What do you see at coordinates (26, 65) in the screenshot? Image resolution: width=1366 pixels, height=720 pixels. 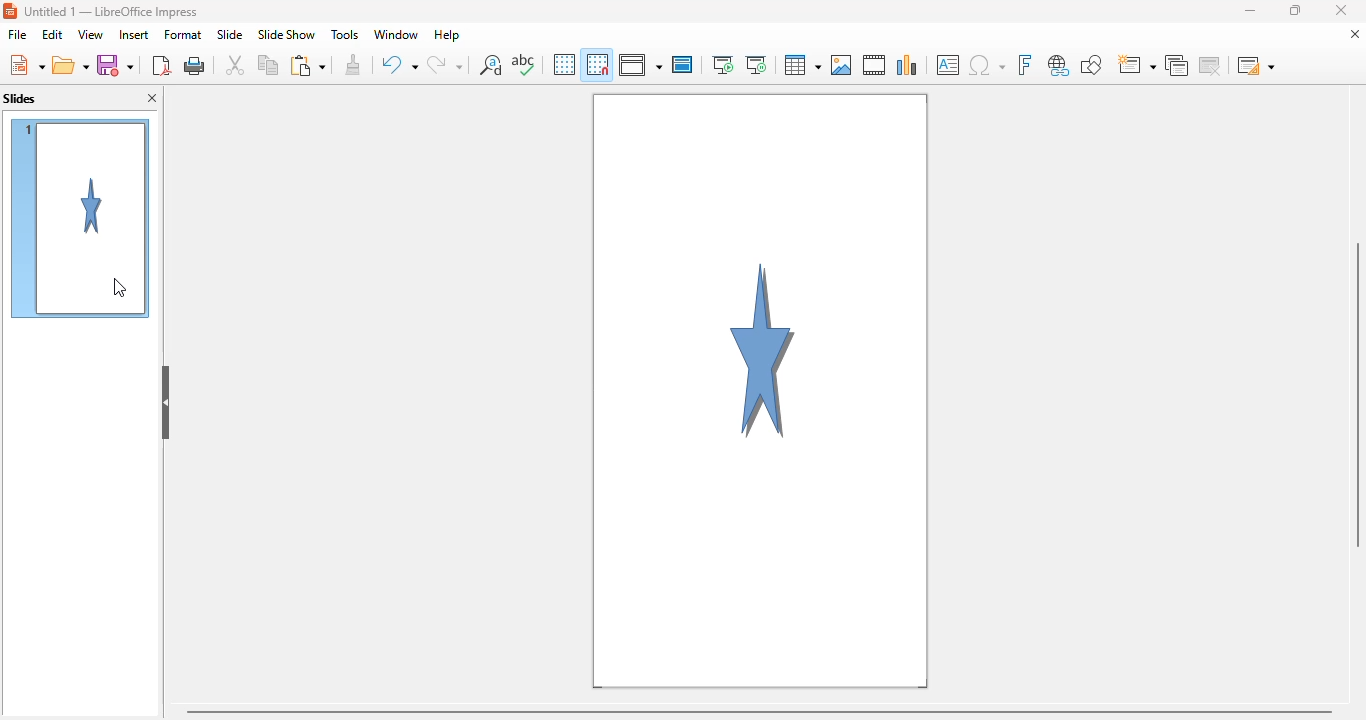 I see `new` at bounding box center [26, 65].